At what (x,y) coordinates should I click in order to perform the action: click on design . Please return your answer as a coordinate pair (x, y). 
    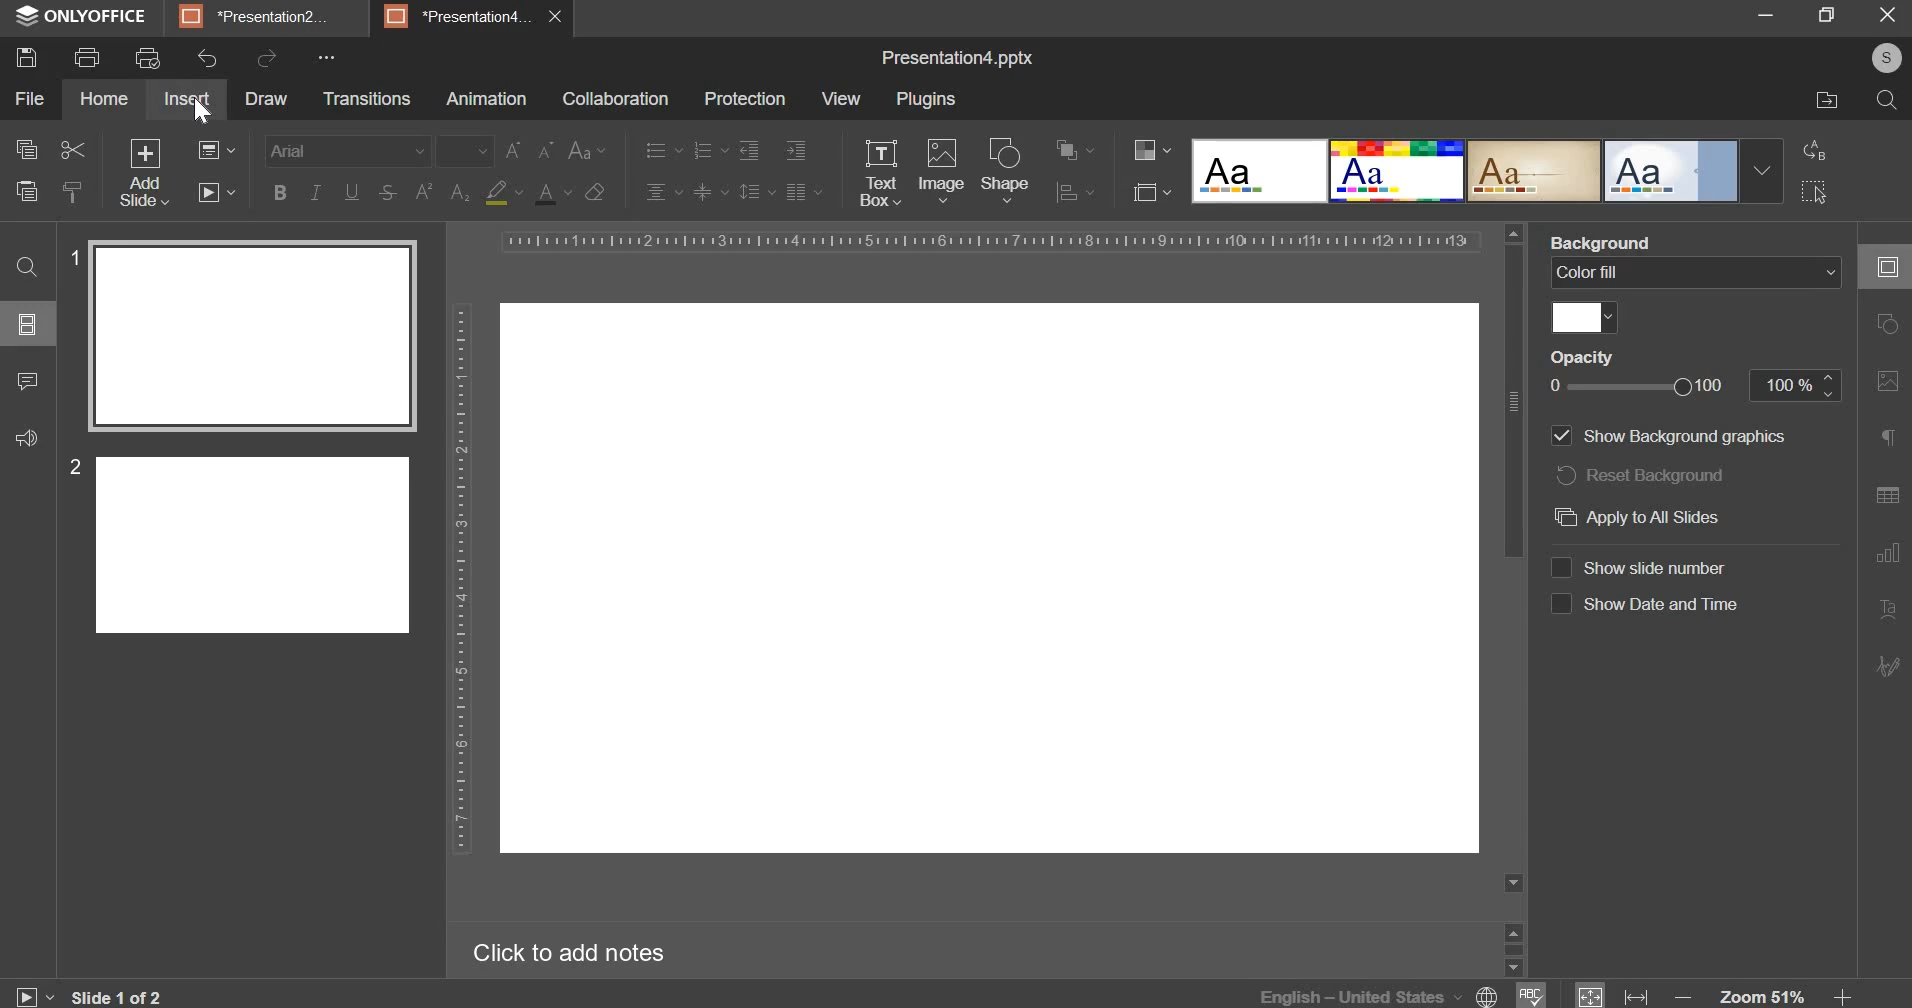
    Looking at the image, I should click on (1488, 171).